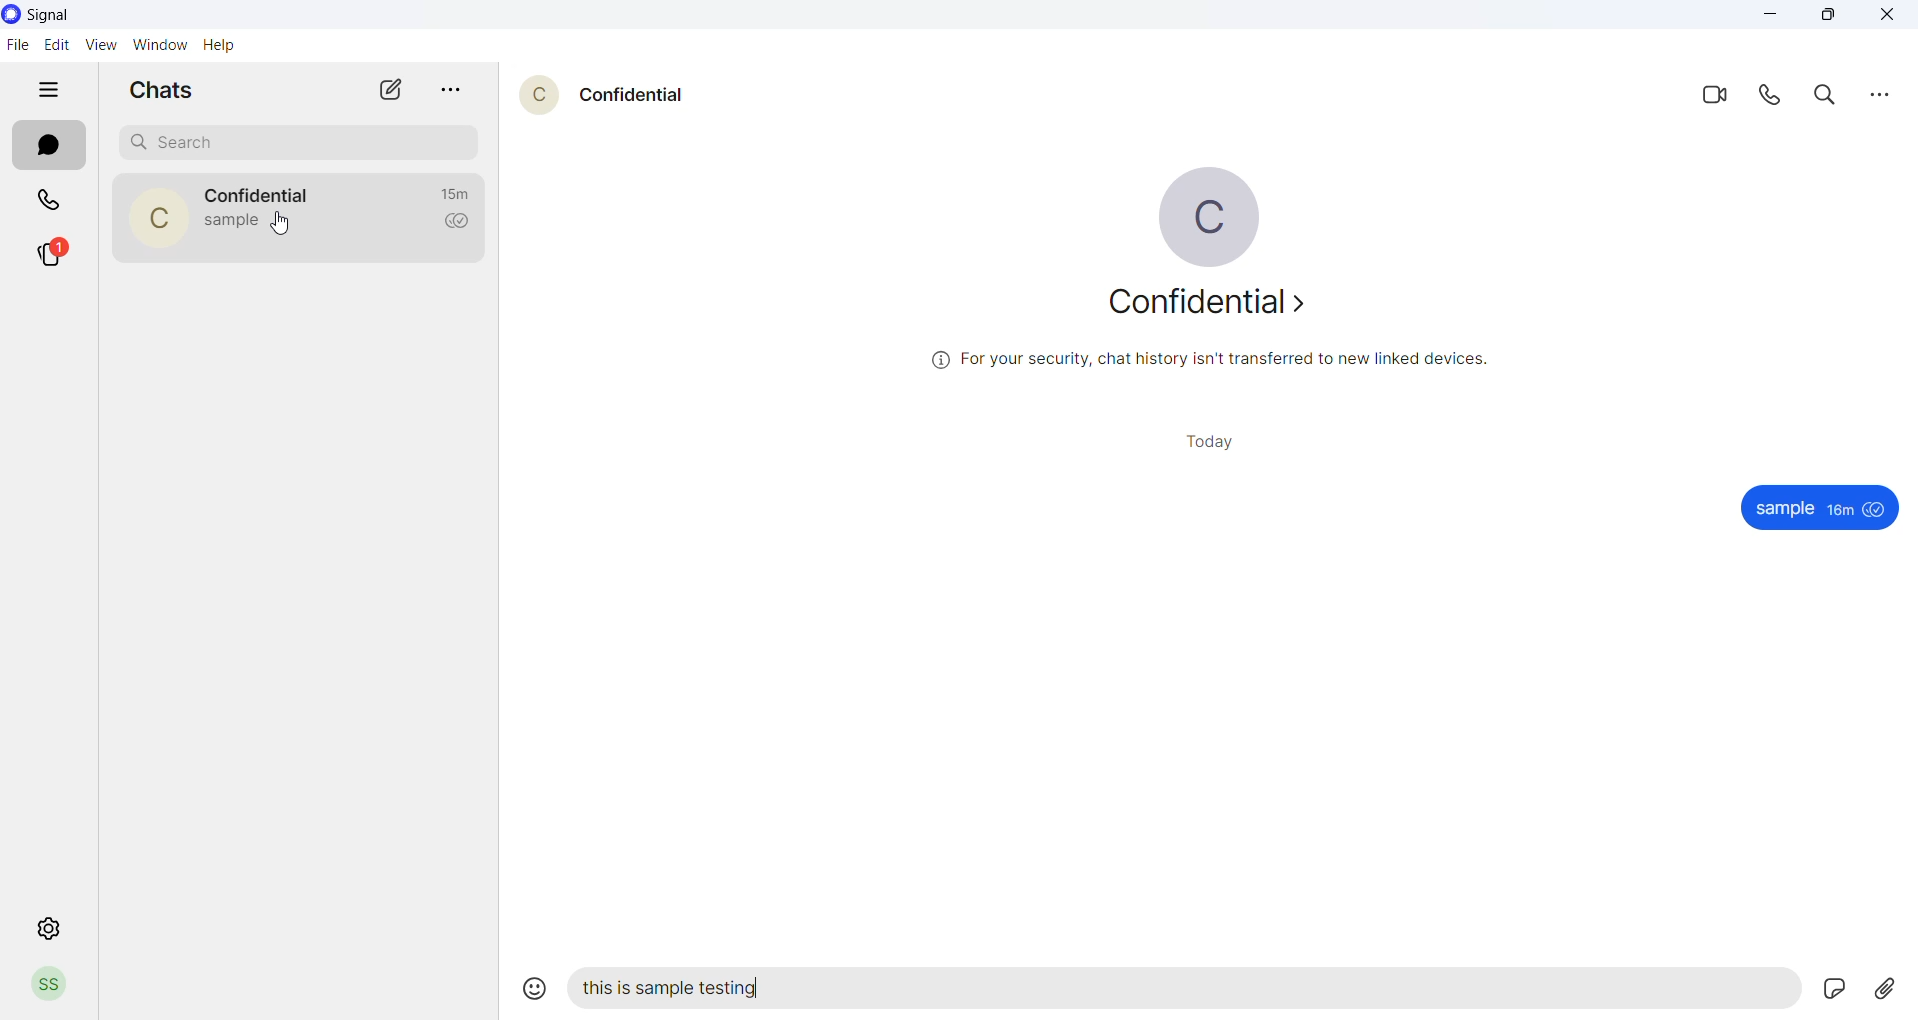 The height and width of the screenshot is (1020, 1918). Describe the element at coordinates (459, 222) in the screenshot. I see `read recipient ` at that location.